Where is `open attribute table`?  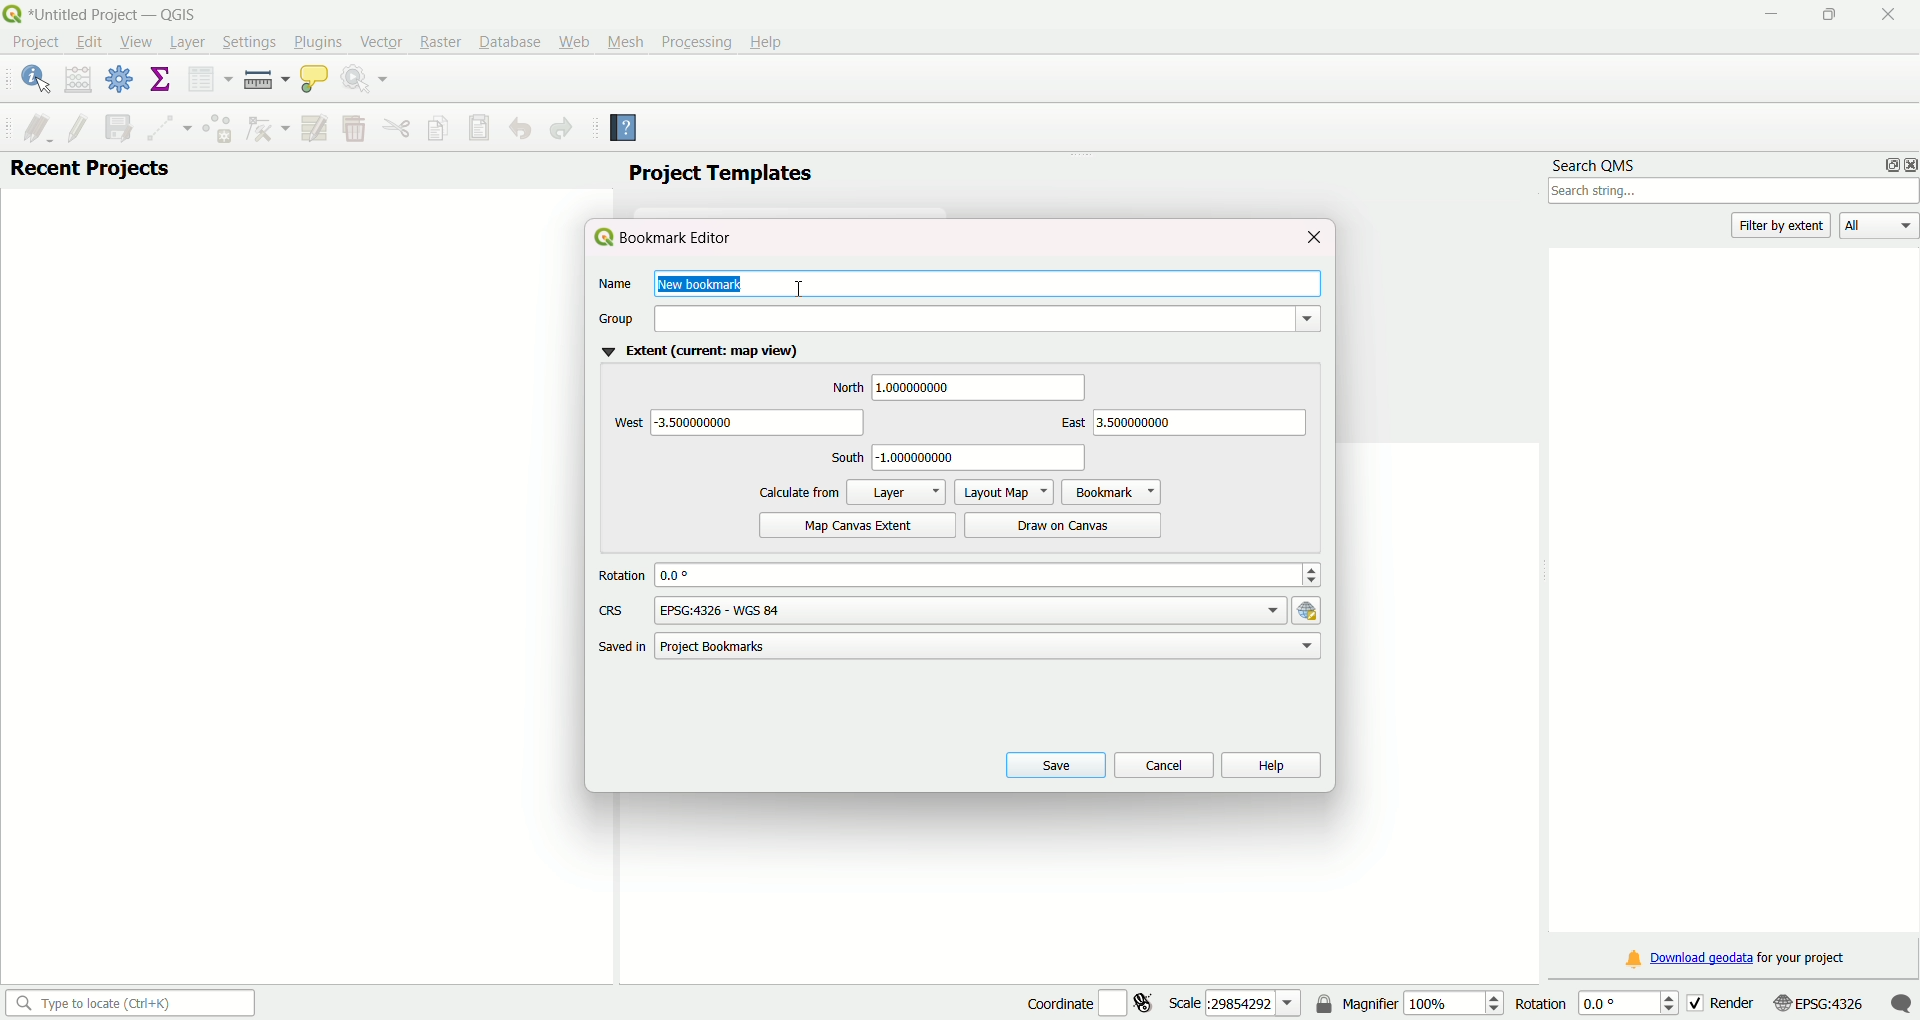
open attribute table is located at coordinates (207, 80).